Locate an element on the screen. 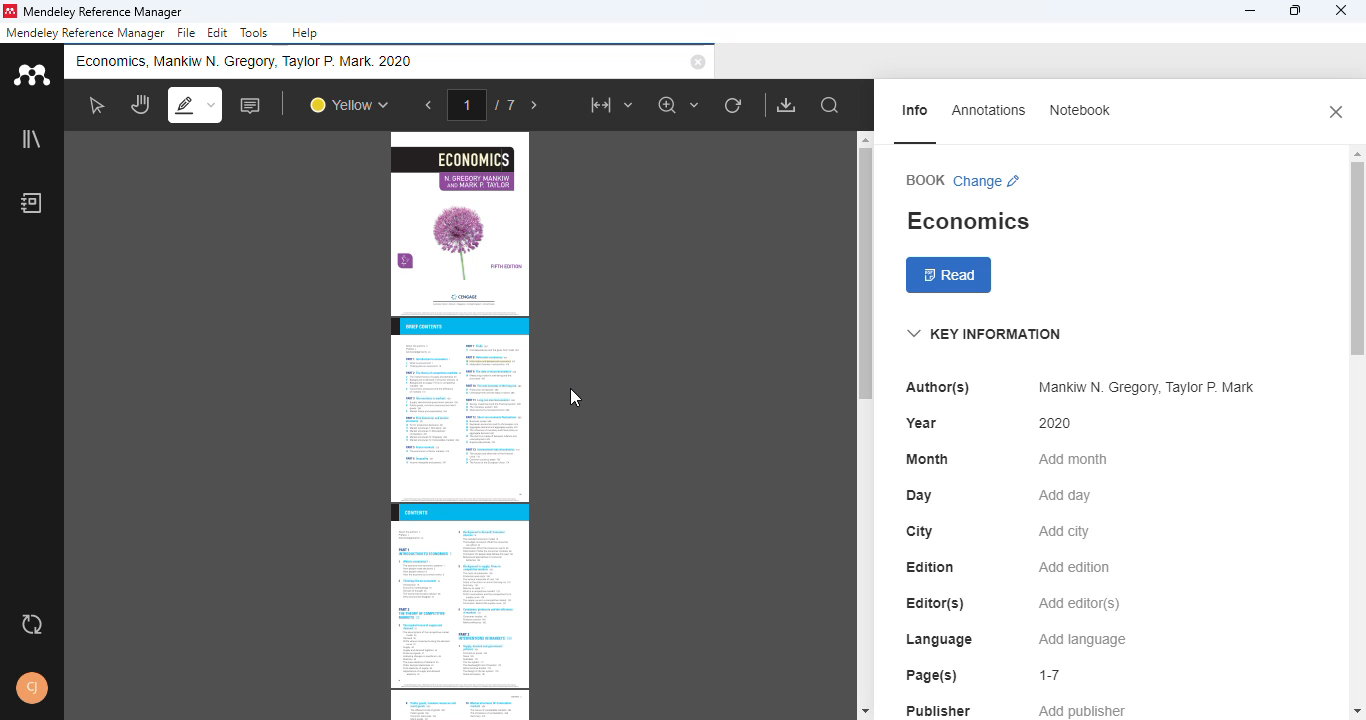 This screenshot has width=1366, height=720. add city is located at coordinates (1064, 532).